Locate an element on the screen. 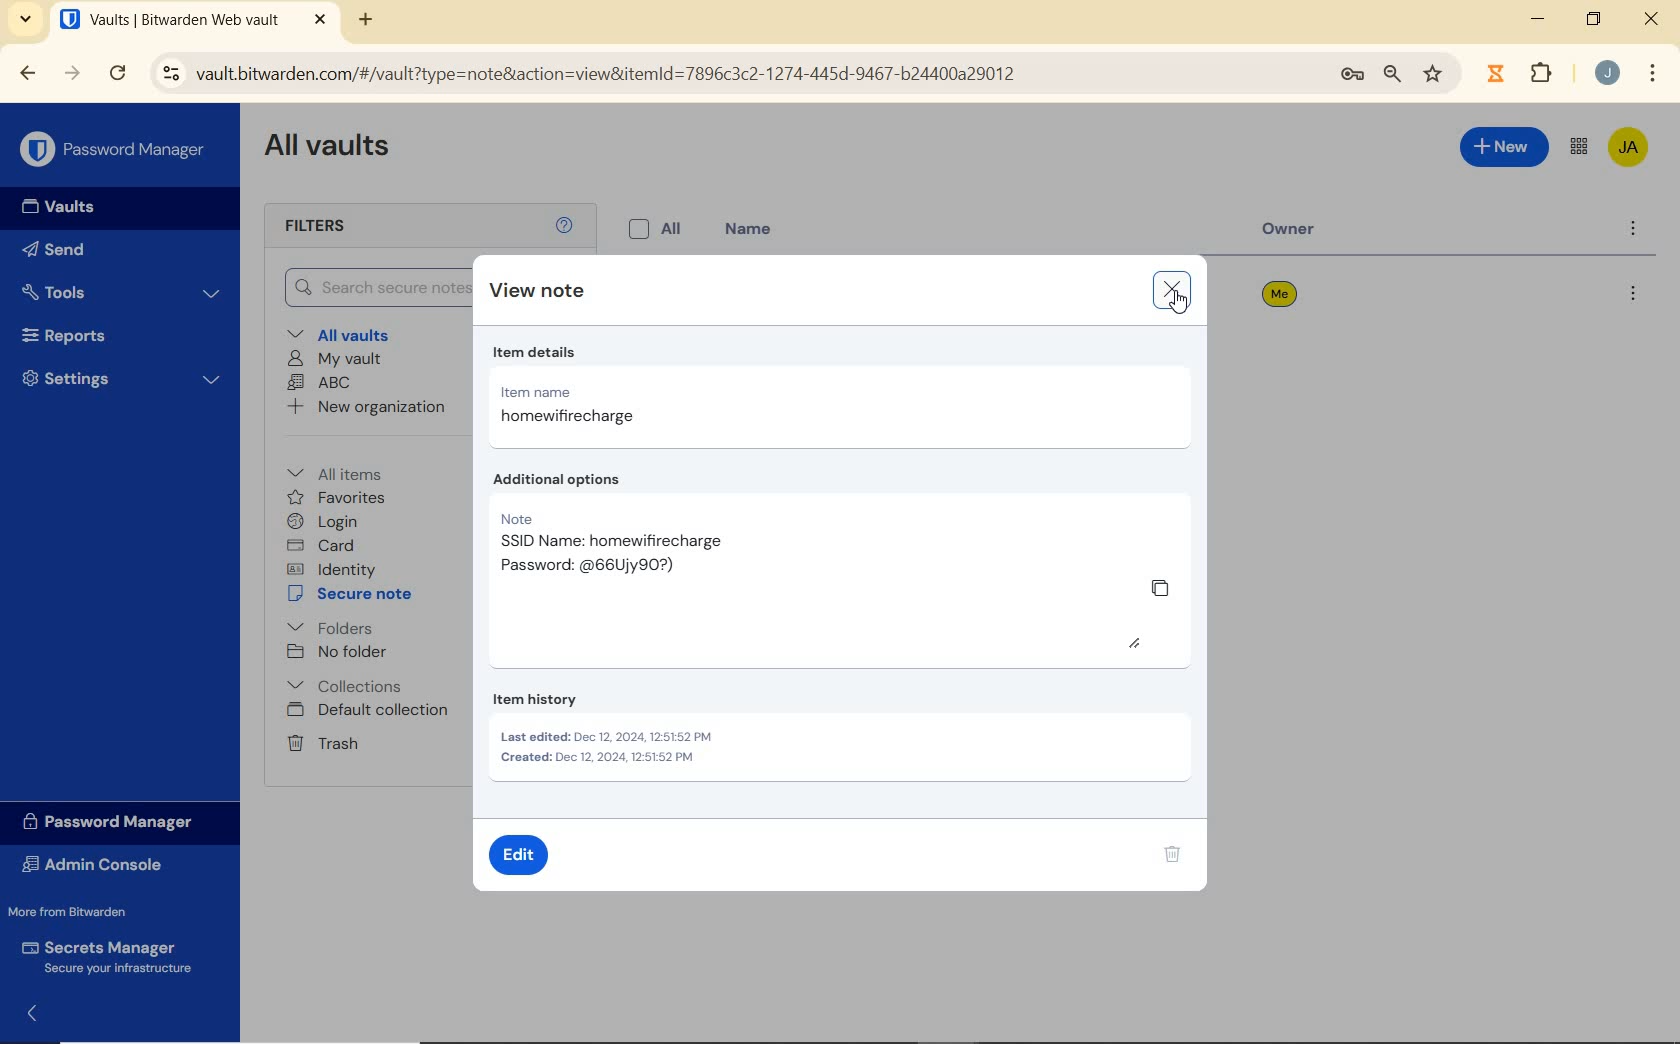 Image resolution: width=1680 pixels, height=1044 pixels. Bitwarden Account is located at coordinates (1630, 149).